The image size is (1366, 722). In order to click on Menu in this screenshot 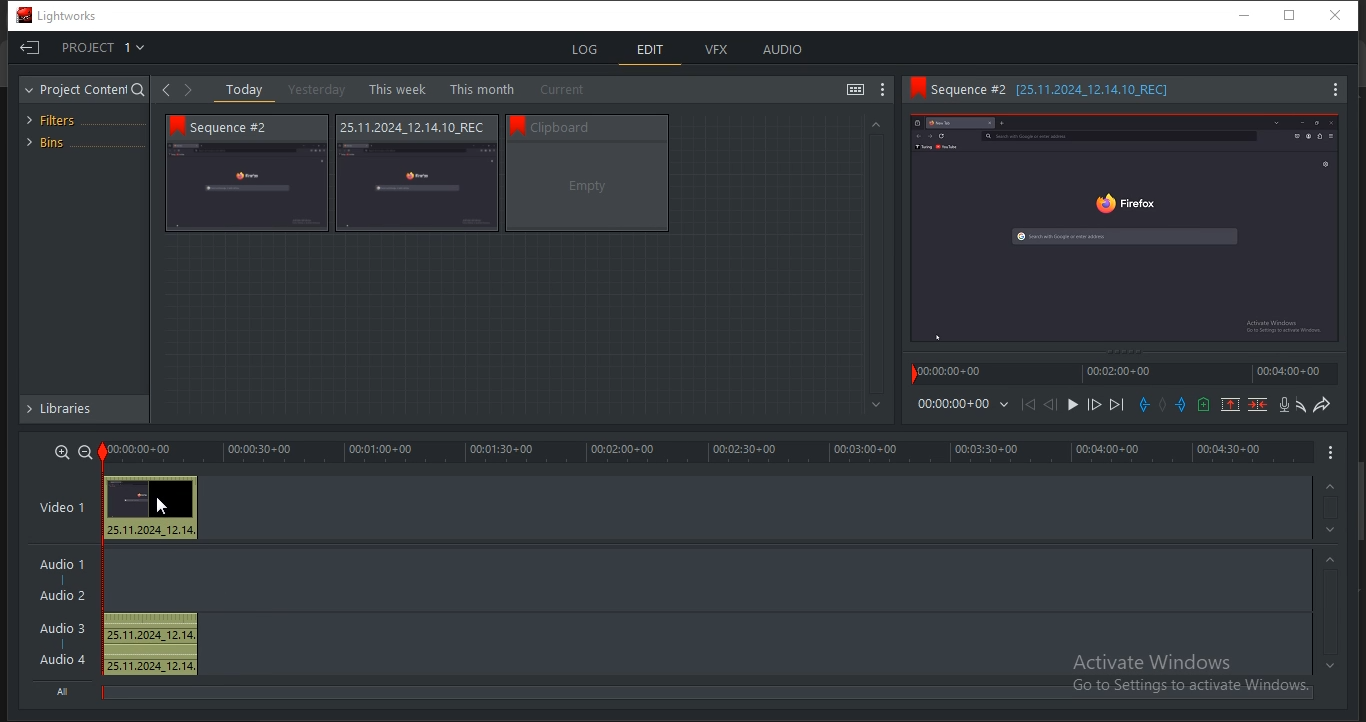, I will do `click(1329, 89)`.